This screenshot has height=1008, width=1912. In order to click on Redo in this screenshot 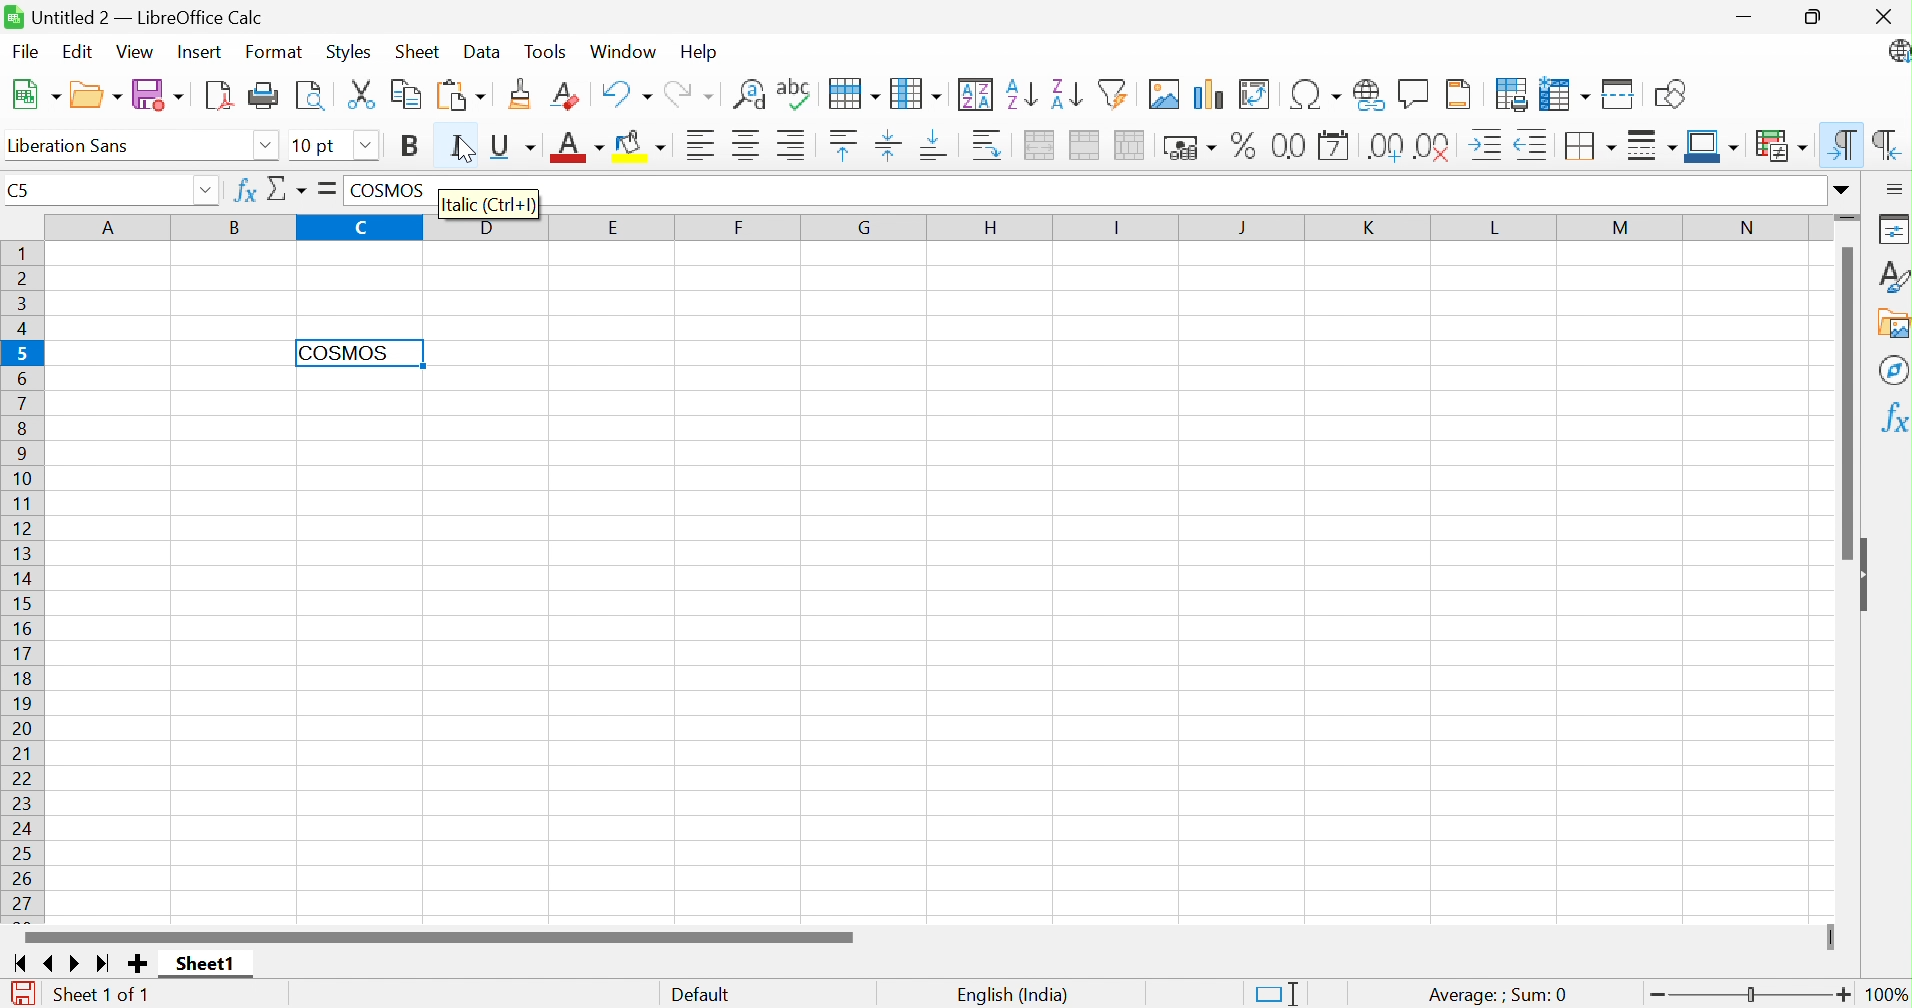, I will do `click(688, 96)`.